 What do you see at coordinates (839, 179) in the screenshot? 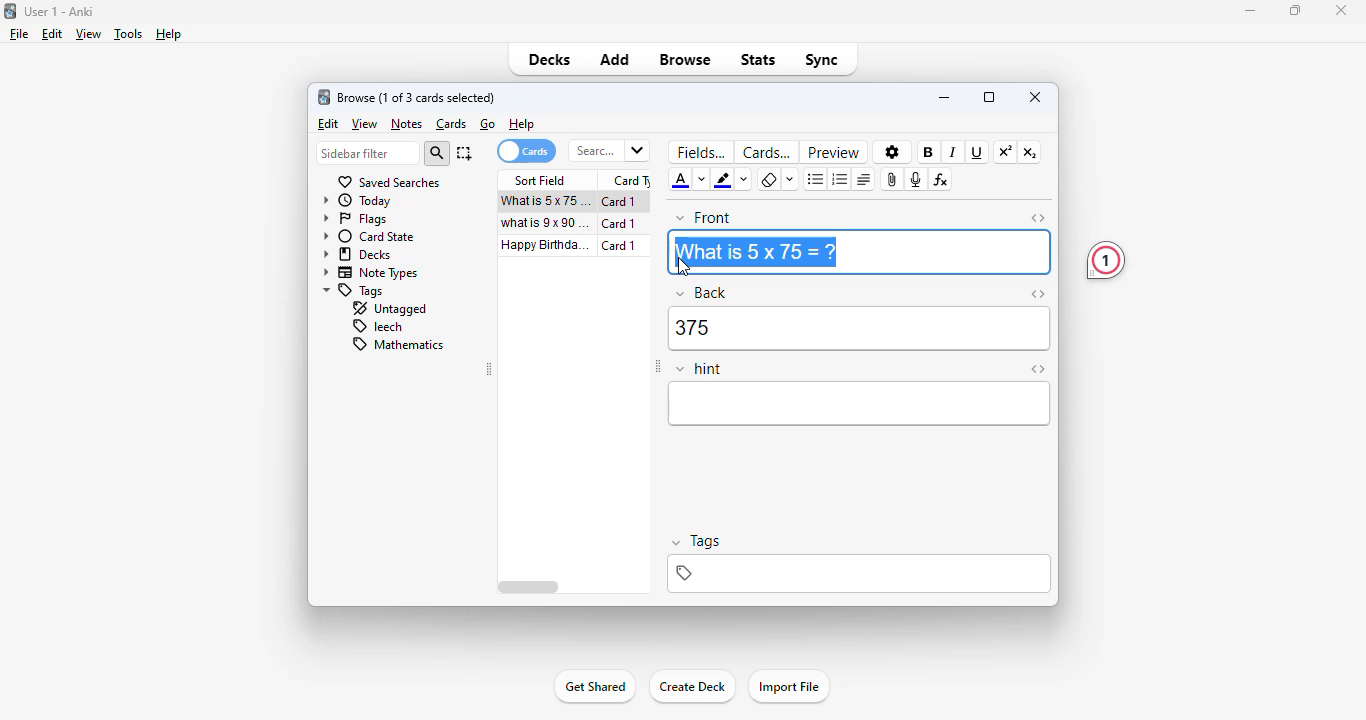
I see `ordered list` at bounding box center [839, 179].